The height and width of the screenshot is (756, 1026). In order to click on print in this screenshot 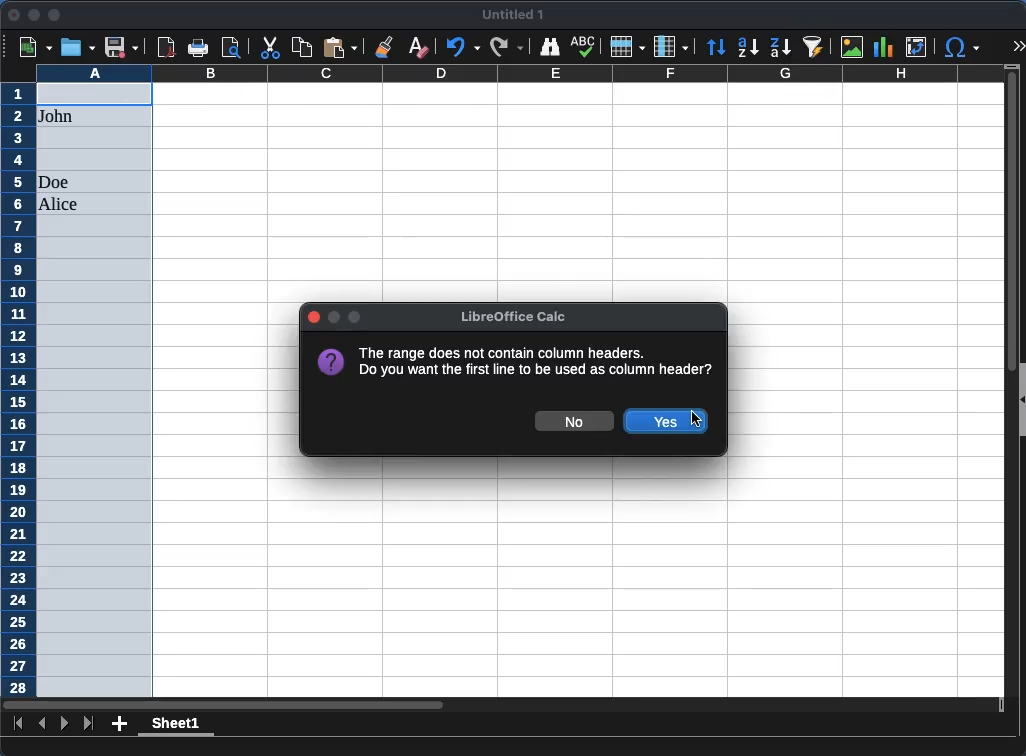, I will do `click(198, 48)`.